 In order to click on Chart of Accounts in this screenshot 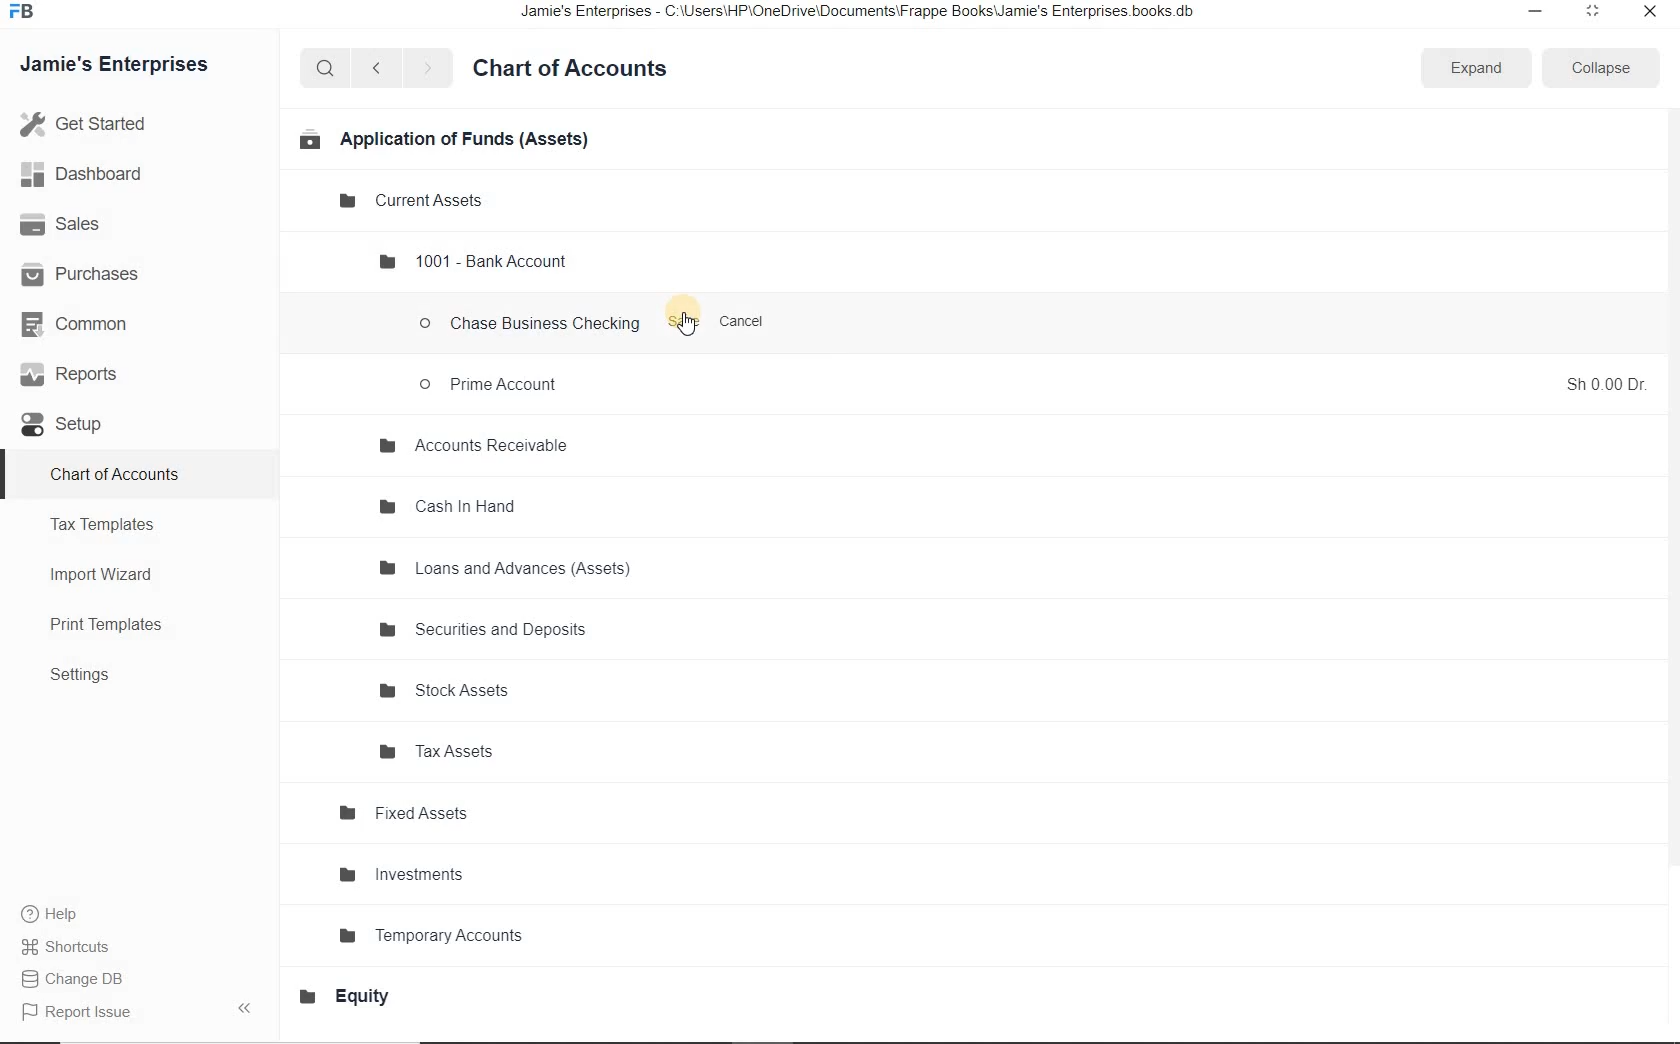, I will do `click(118, 473)`.